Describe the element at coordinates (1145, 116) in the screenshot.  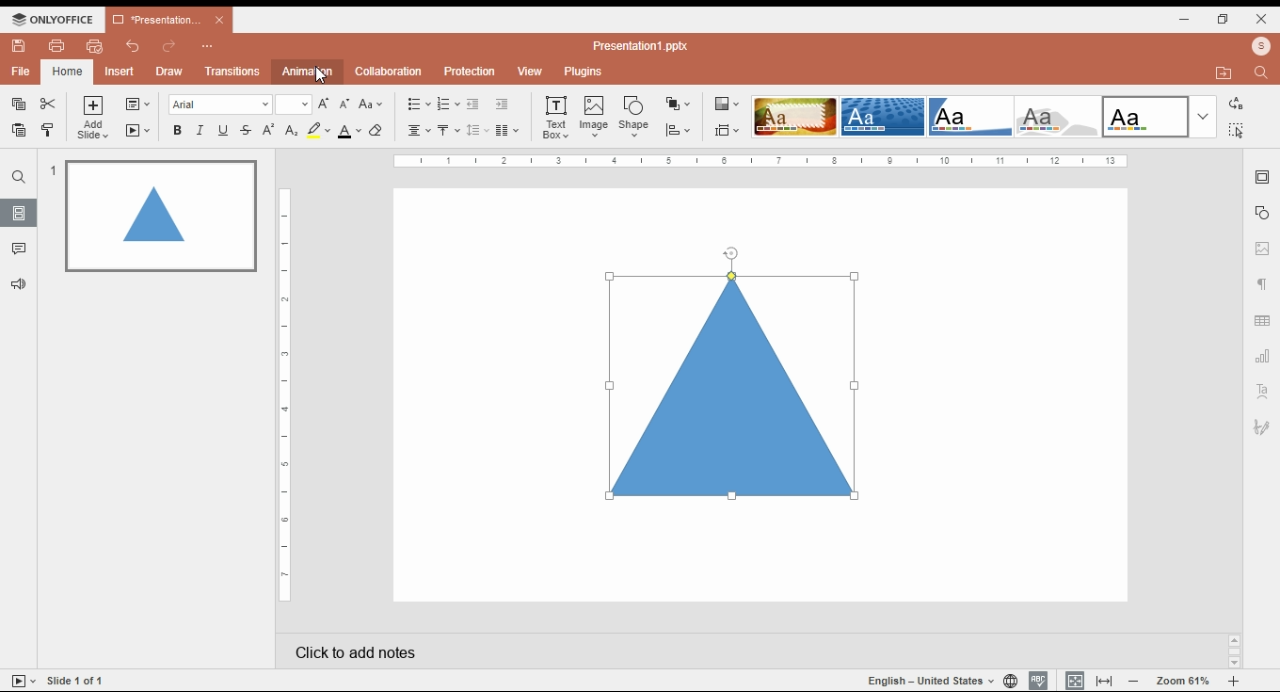
I see `color theme 5` at that location.